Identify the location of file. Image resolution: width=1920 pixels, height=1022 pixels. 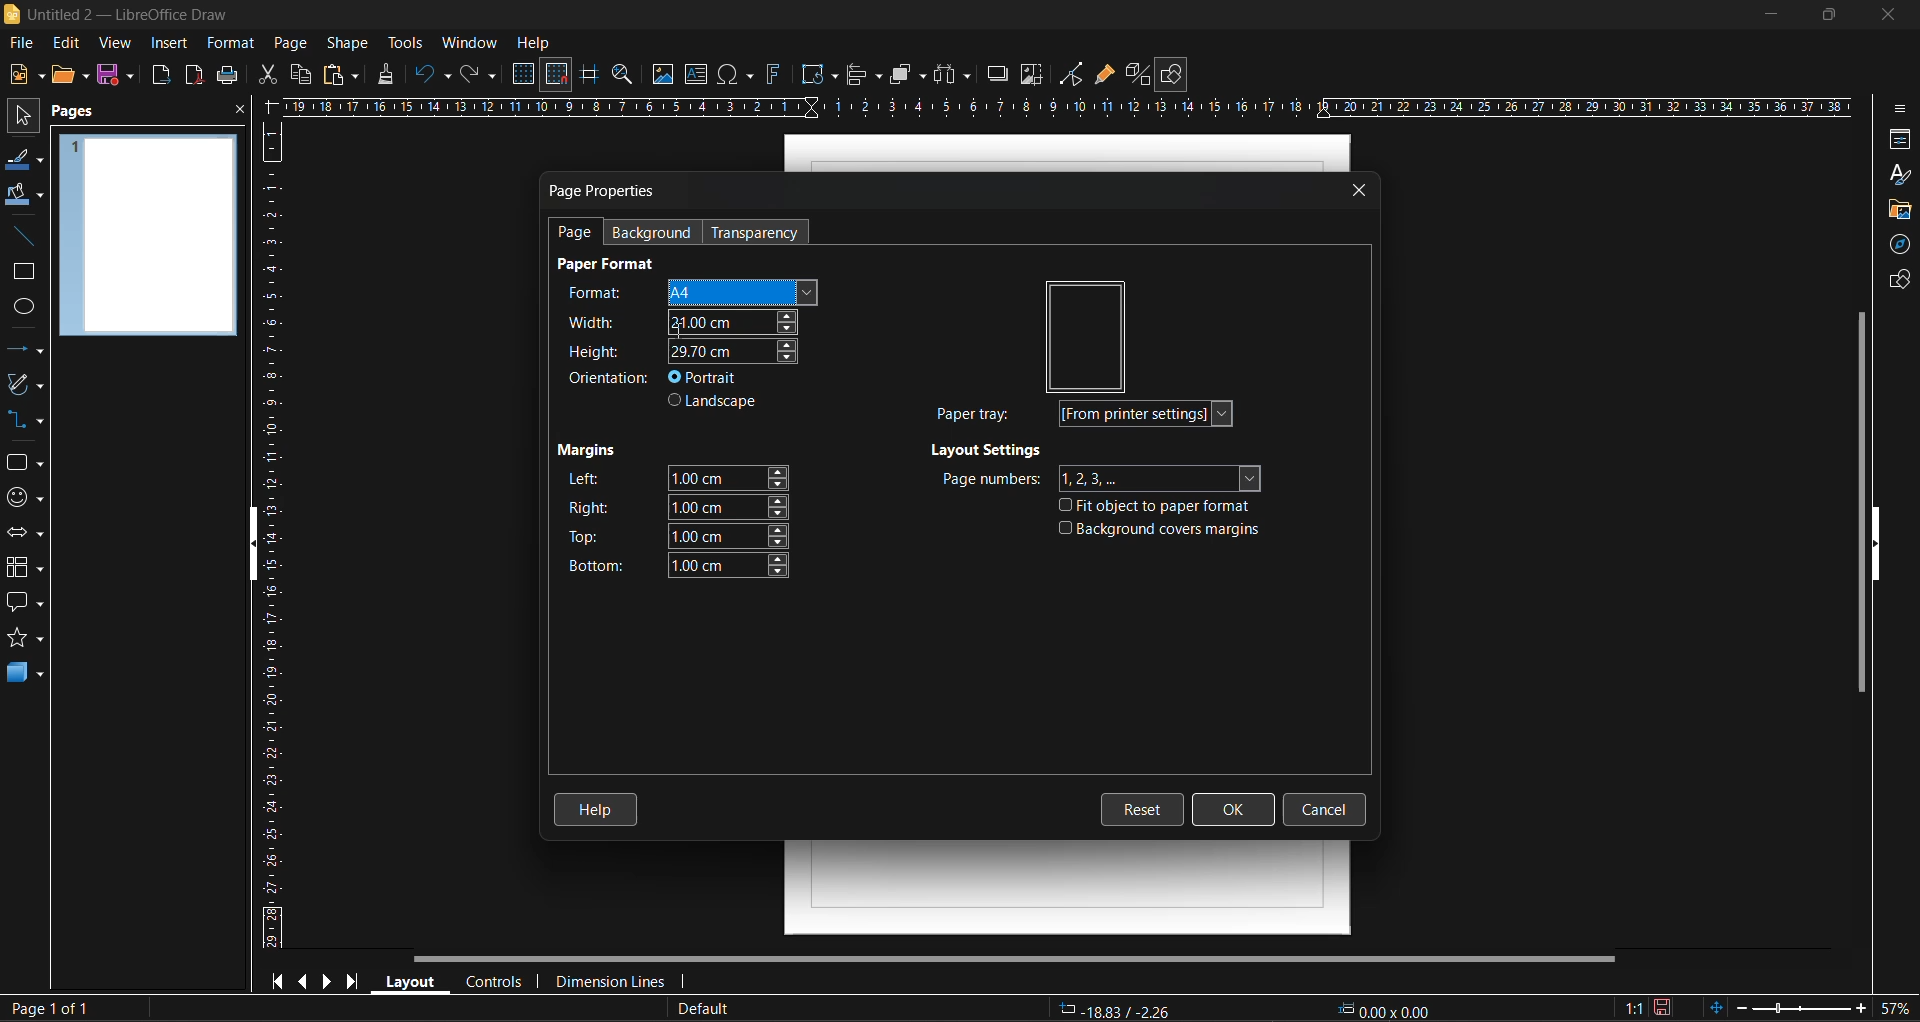
(24, 43).